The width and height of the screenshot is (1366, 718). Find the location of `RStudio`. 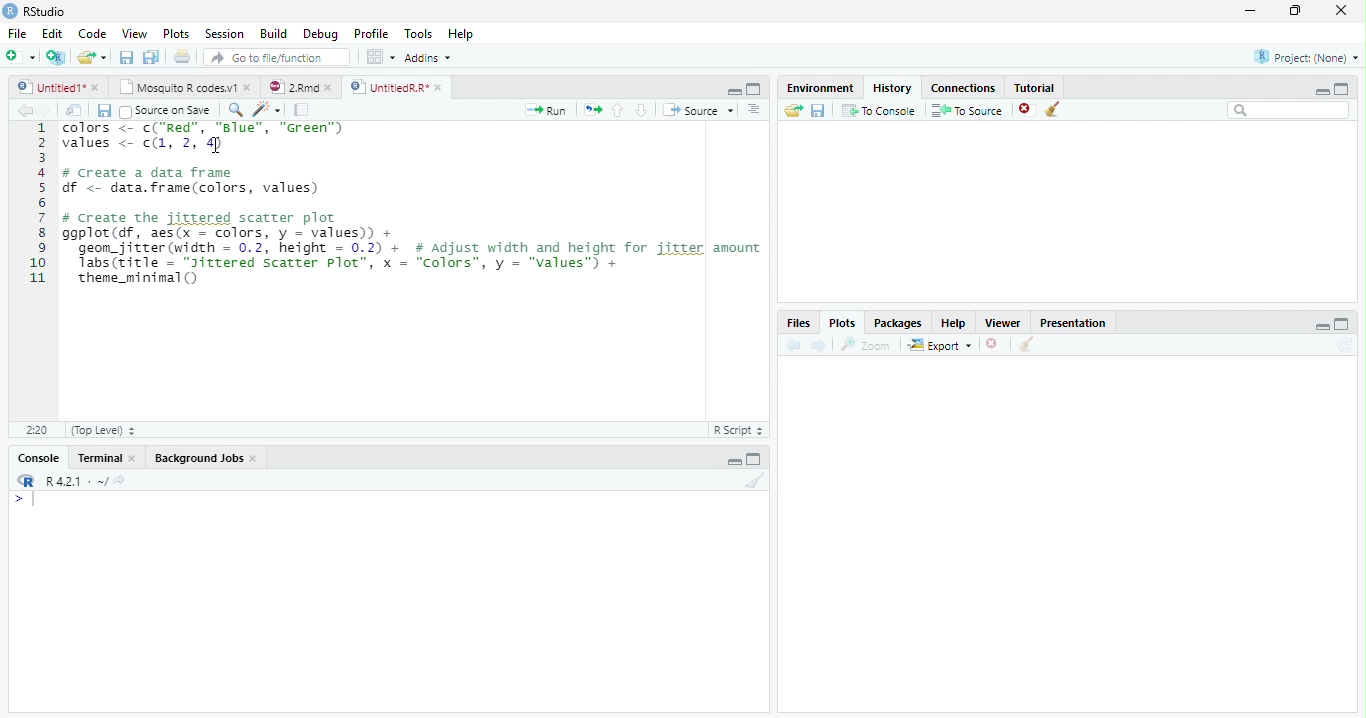

RStudio is located at coordinates (35, 12).